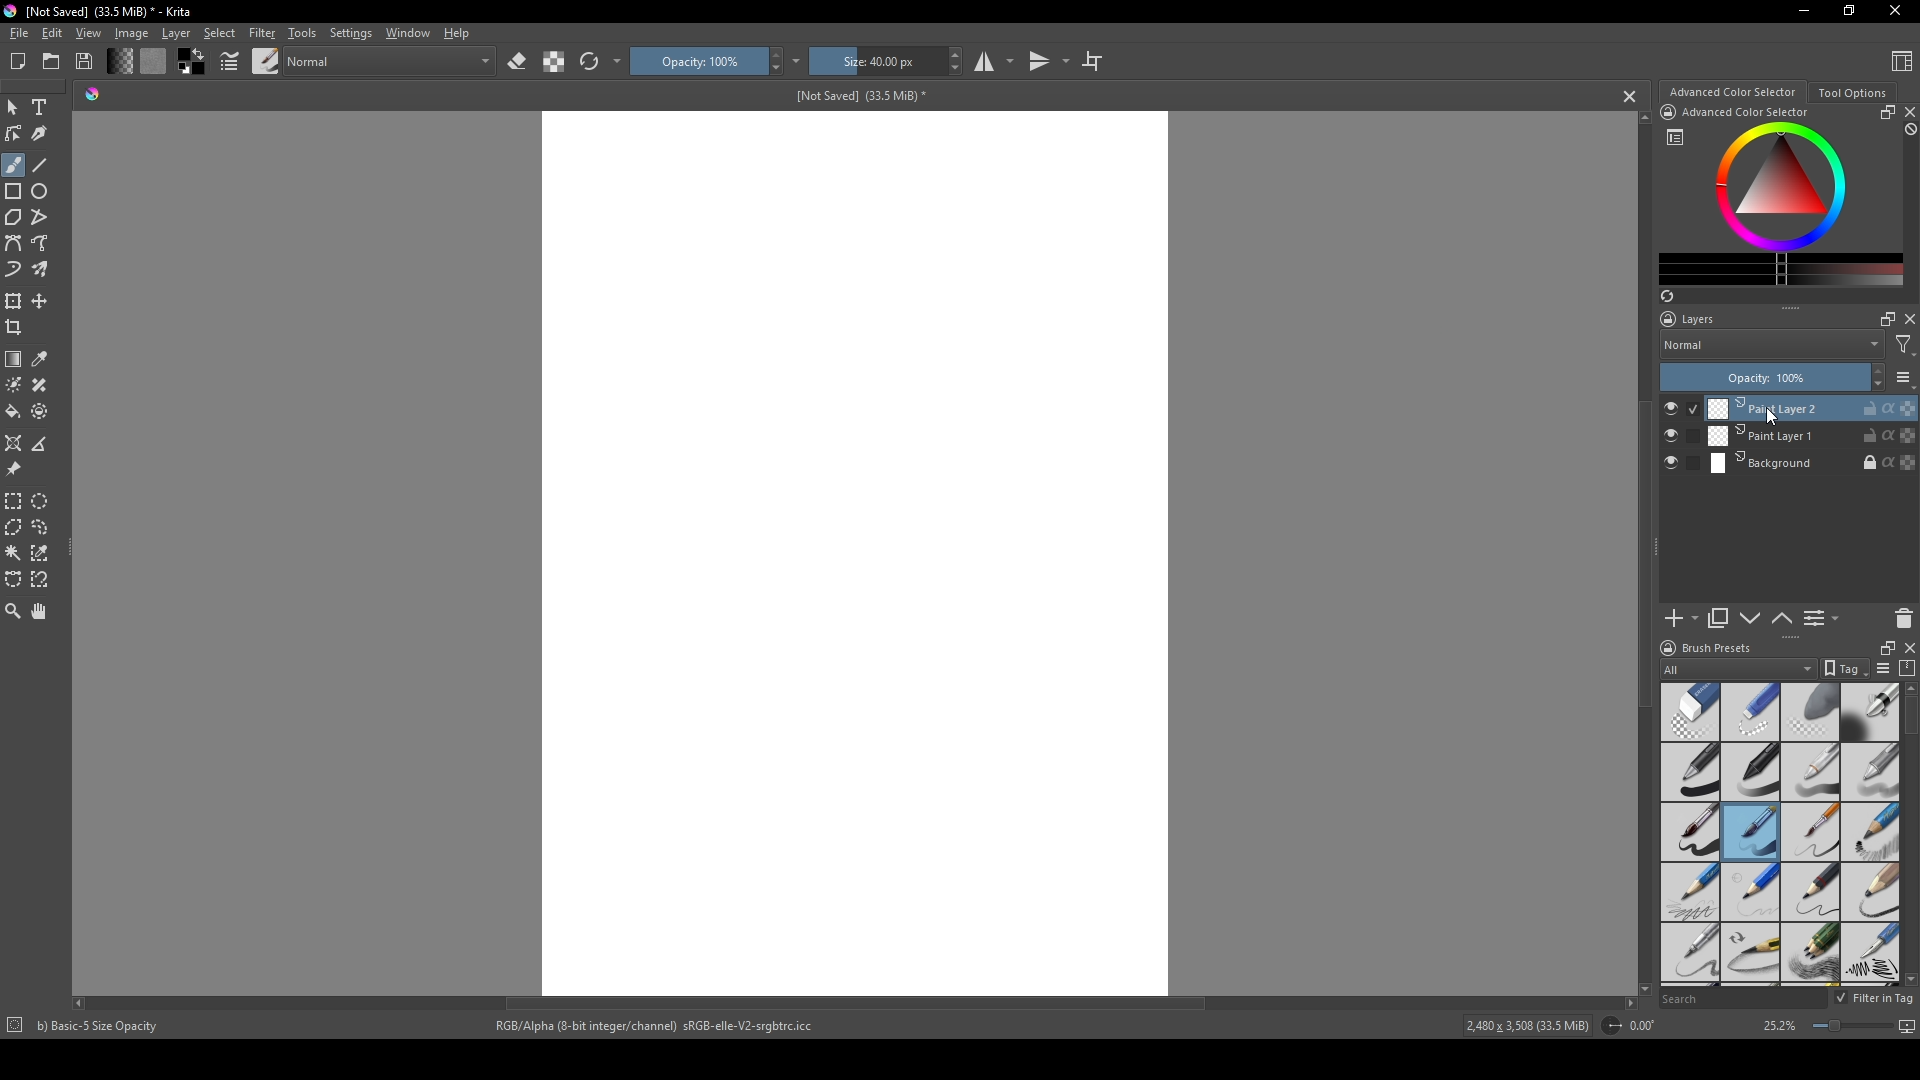 This screenshot has height=1080, width=1920. Describe the element at coordinates (1908, 319) in the screenshot. I see `close` at that location.